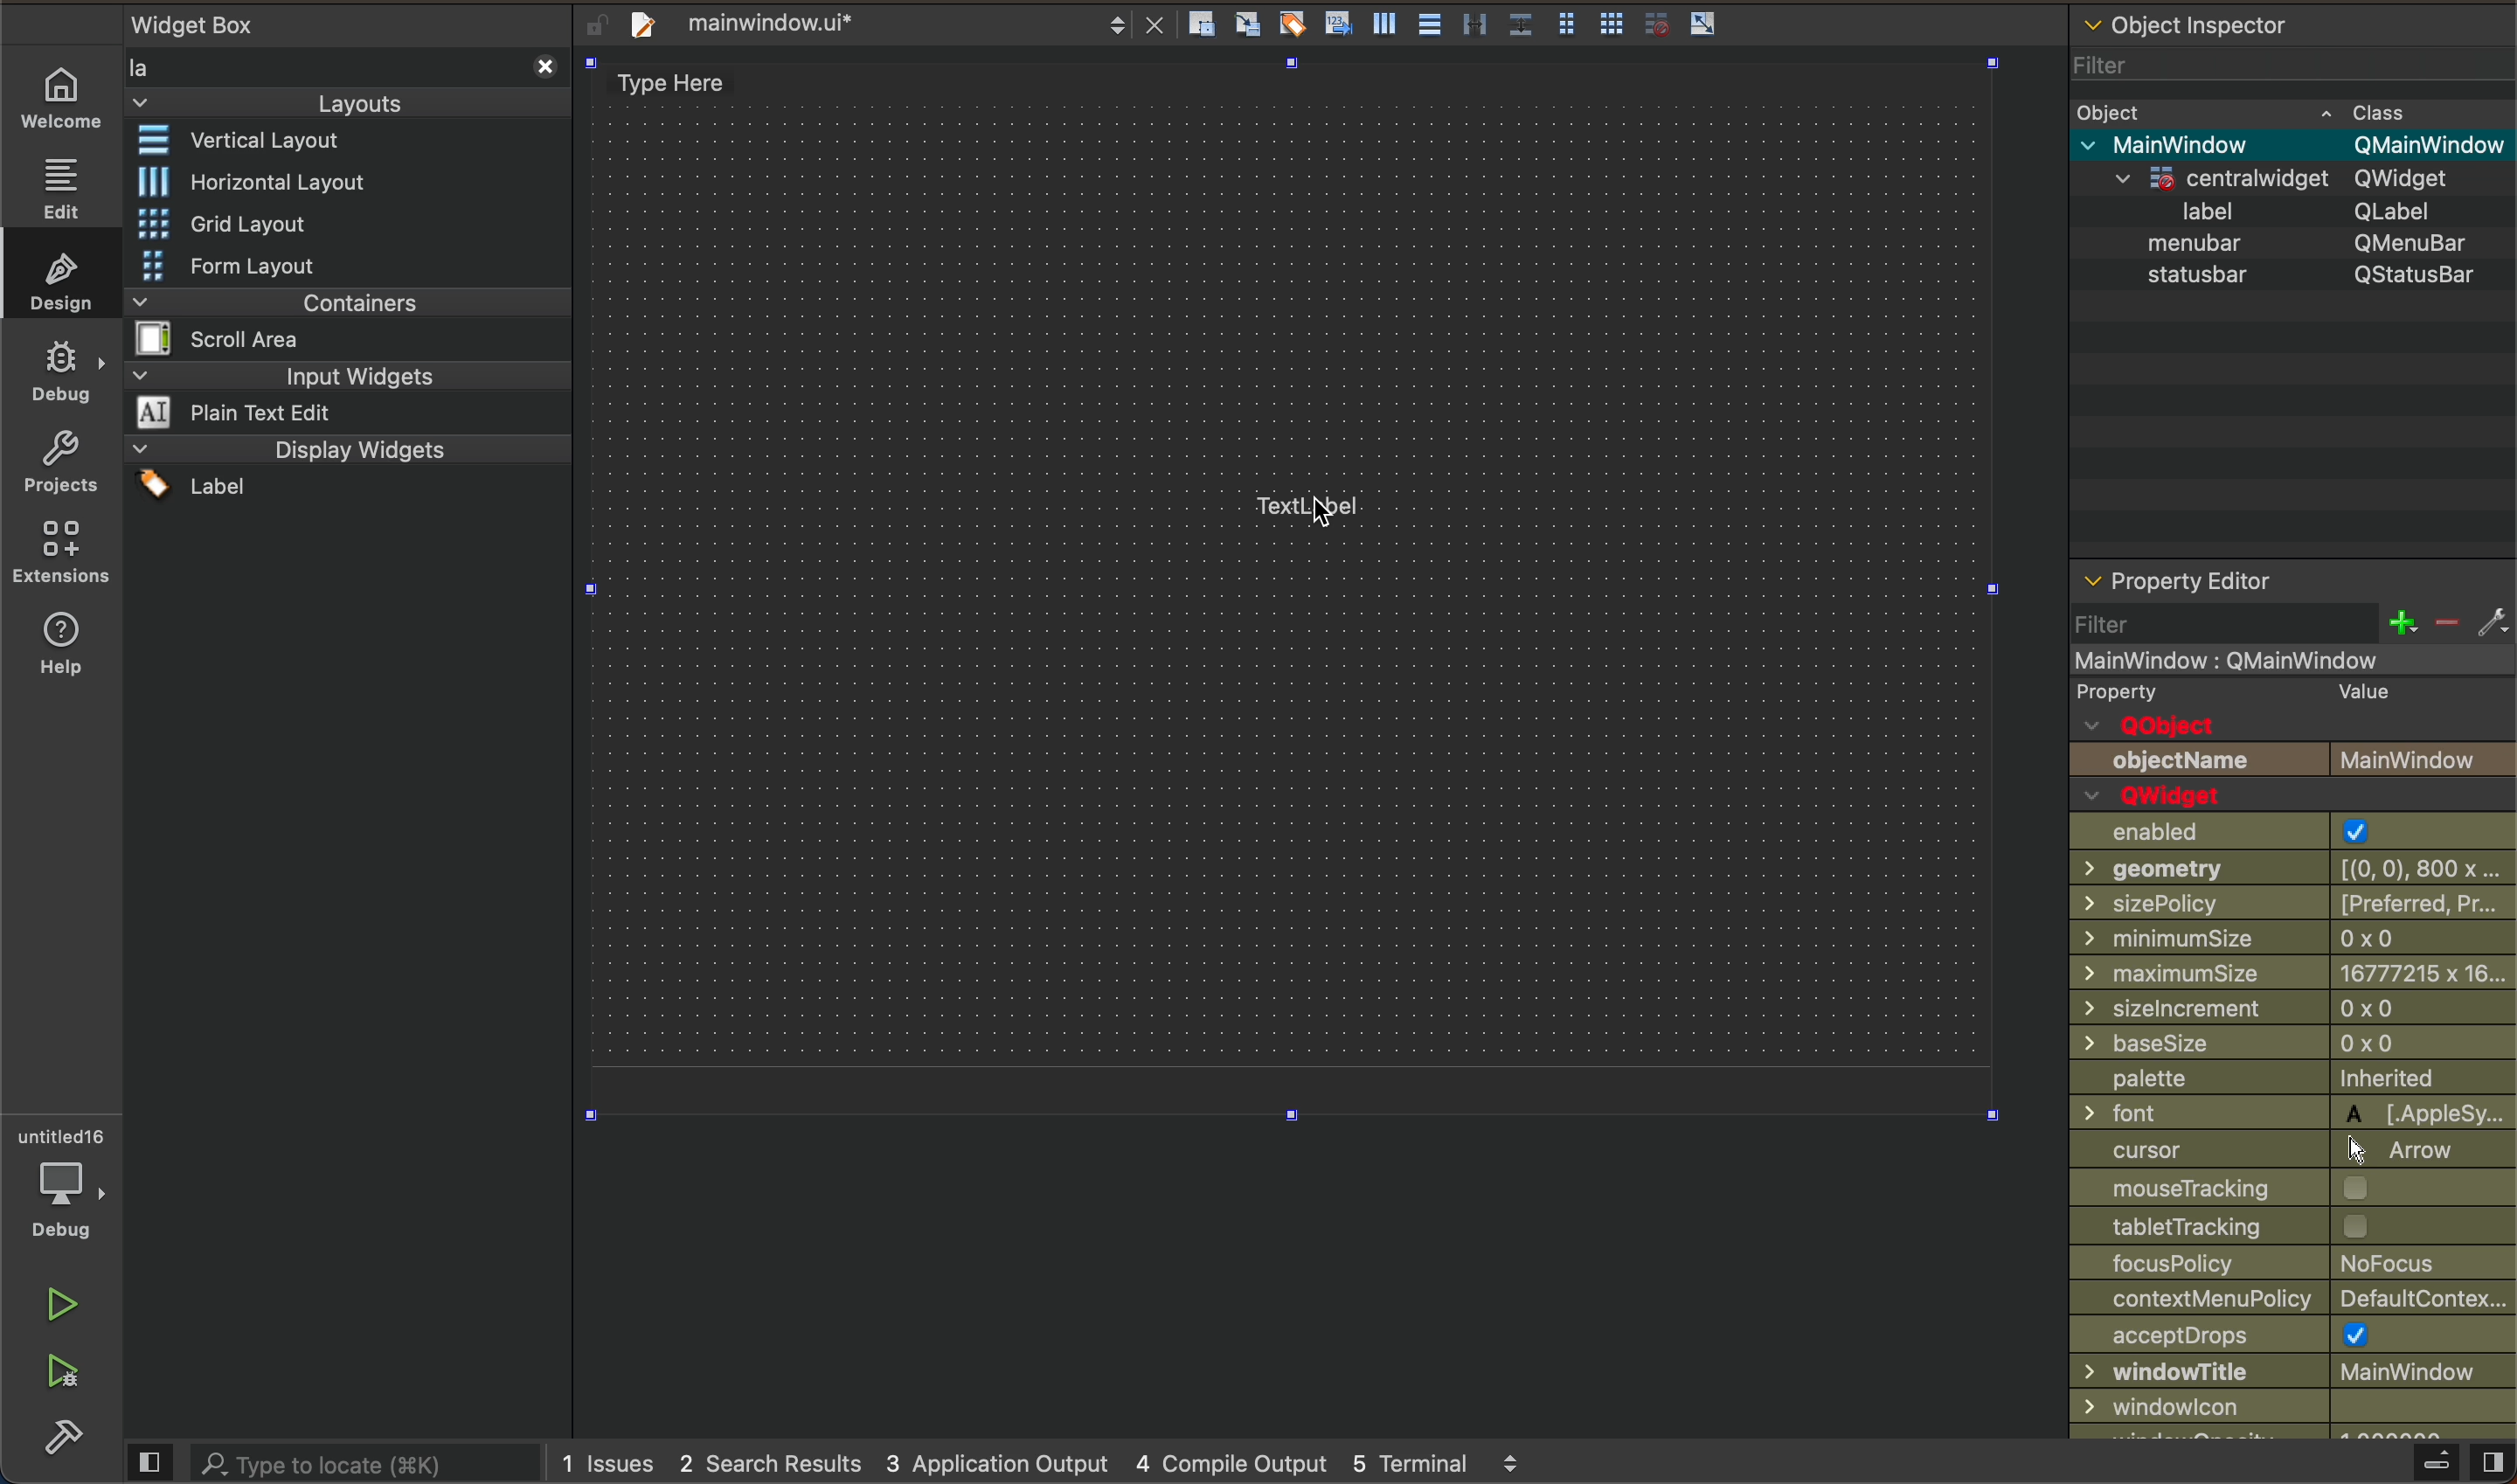 The height and width of the screenshot is (1484, 2517). Describe the element at coordinates (2307, 179) in the screenshot. I see `qwidget` at that location.